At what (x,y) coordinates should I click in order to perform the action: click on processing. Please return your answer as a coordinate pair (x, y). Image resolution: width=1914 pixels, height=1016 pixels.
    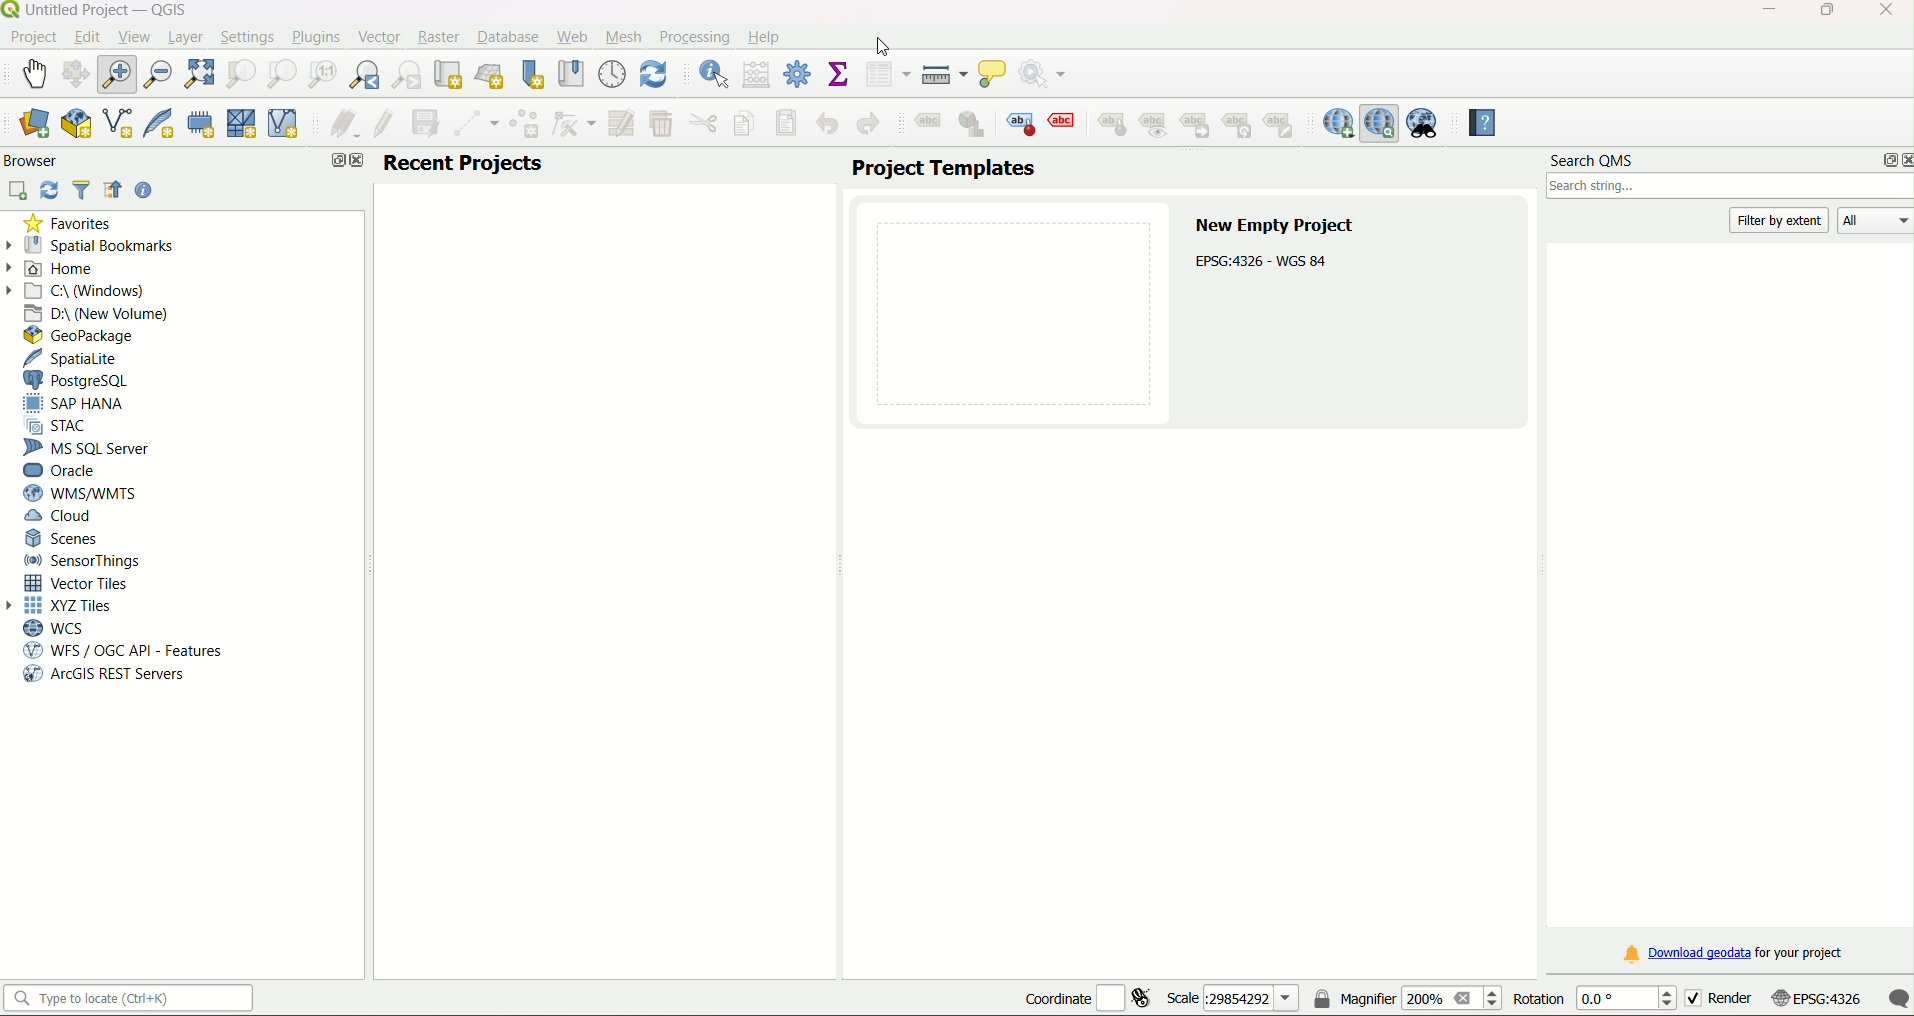
    Looking at the image, I should click on (694, 36).